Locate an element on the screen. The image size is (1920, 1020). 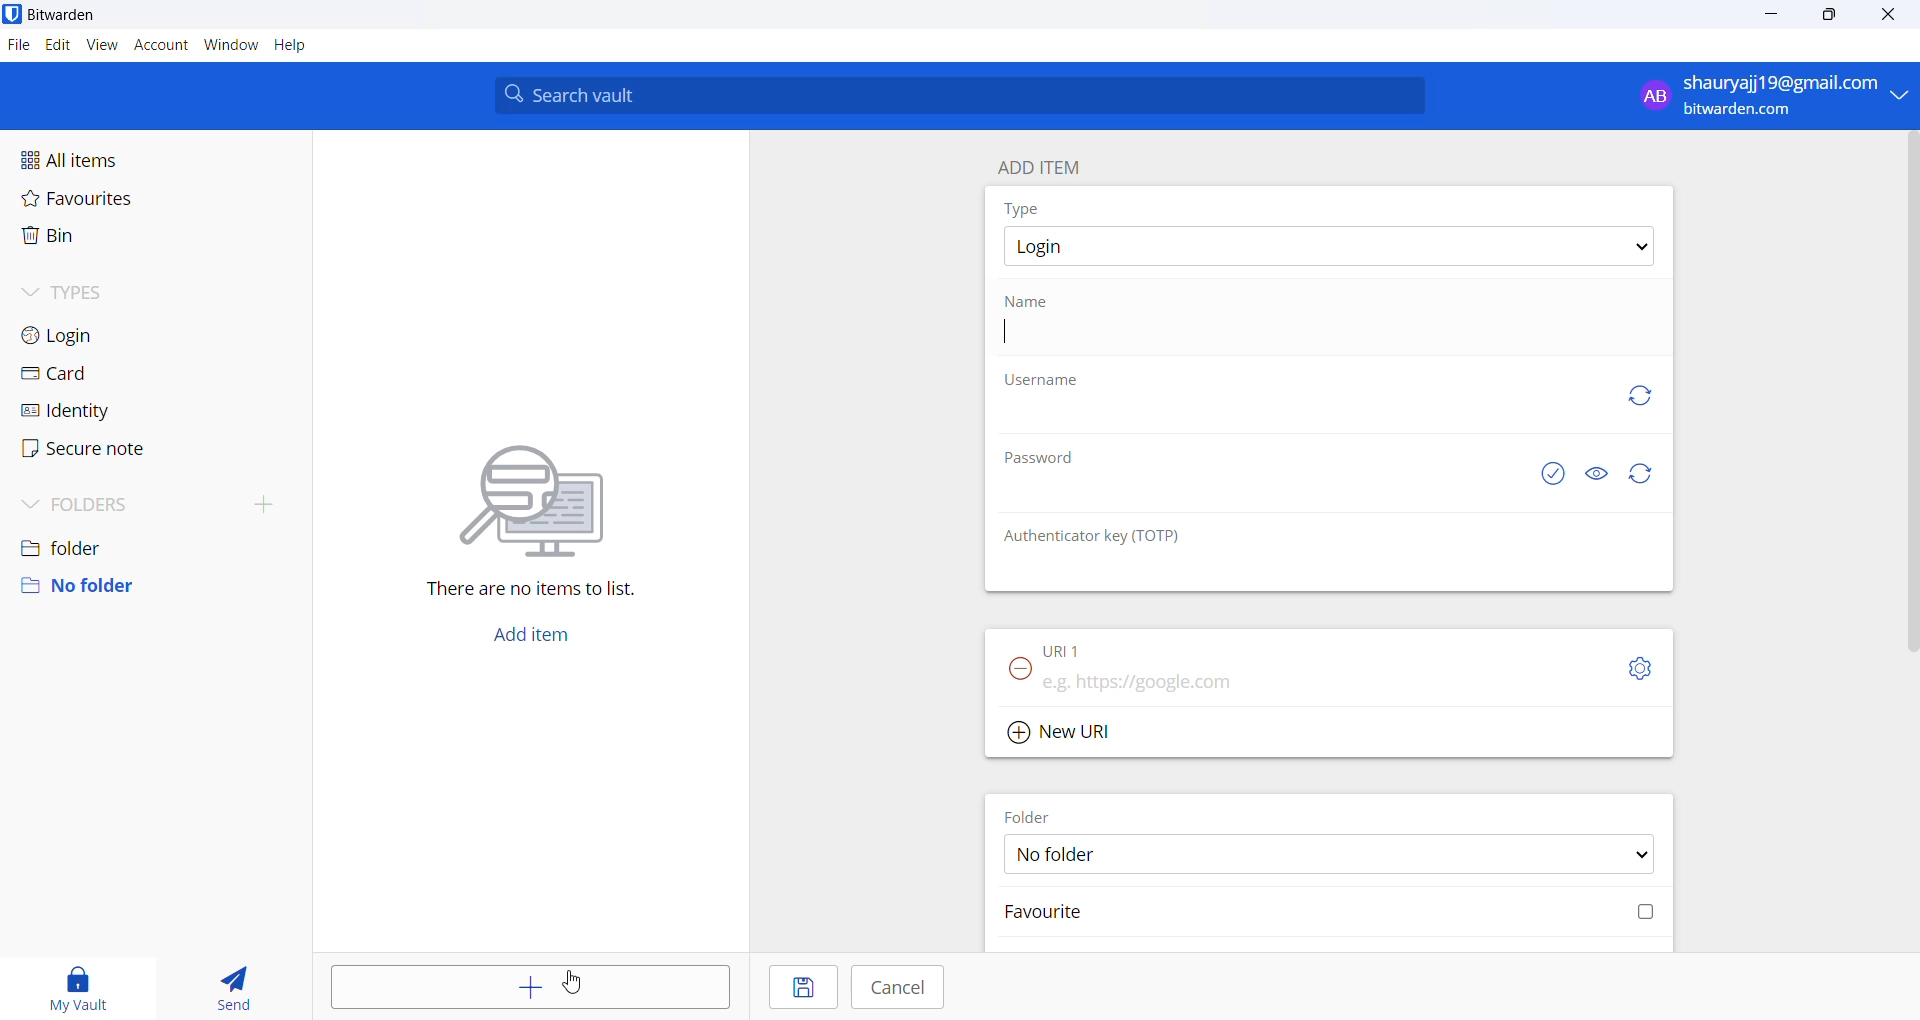
 is located at coordinates (568, 985).